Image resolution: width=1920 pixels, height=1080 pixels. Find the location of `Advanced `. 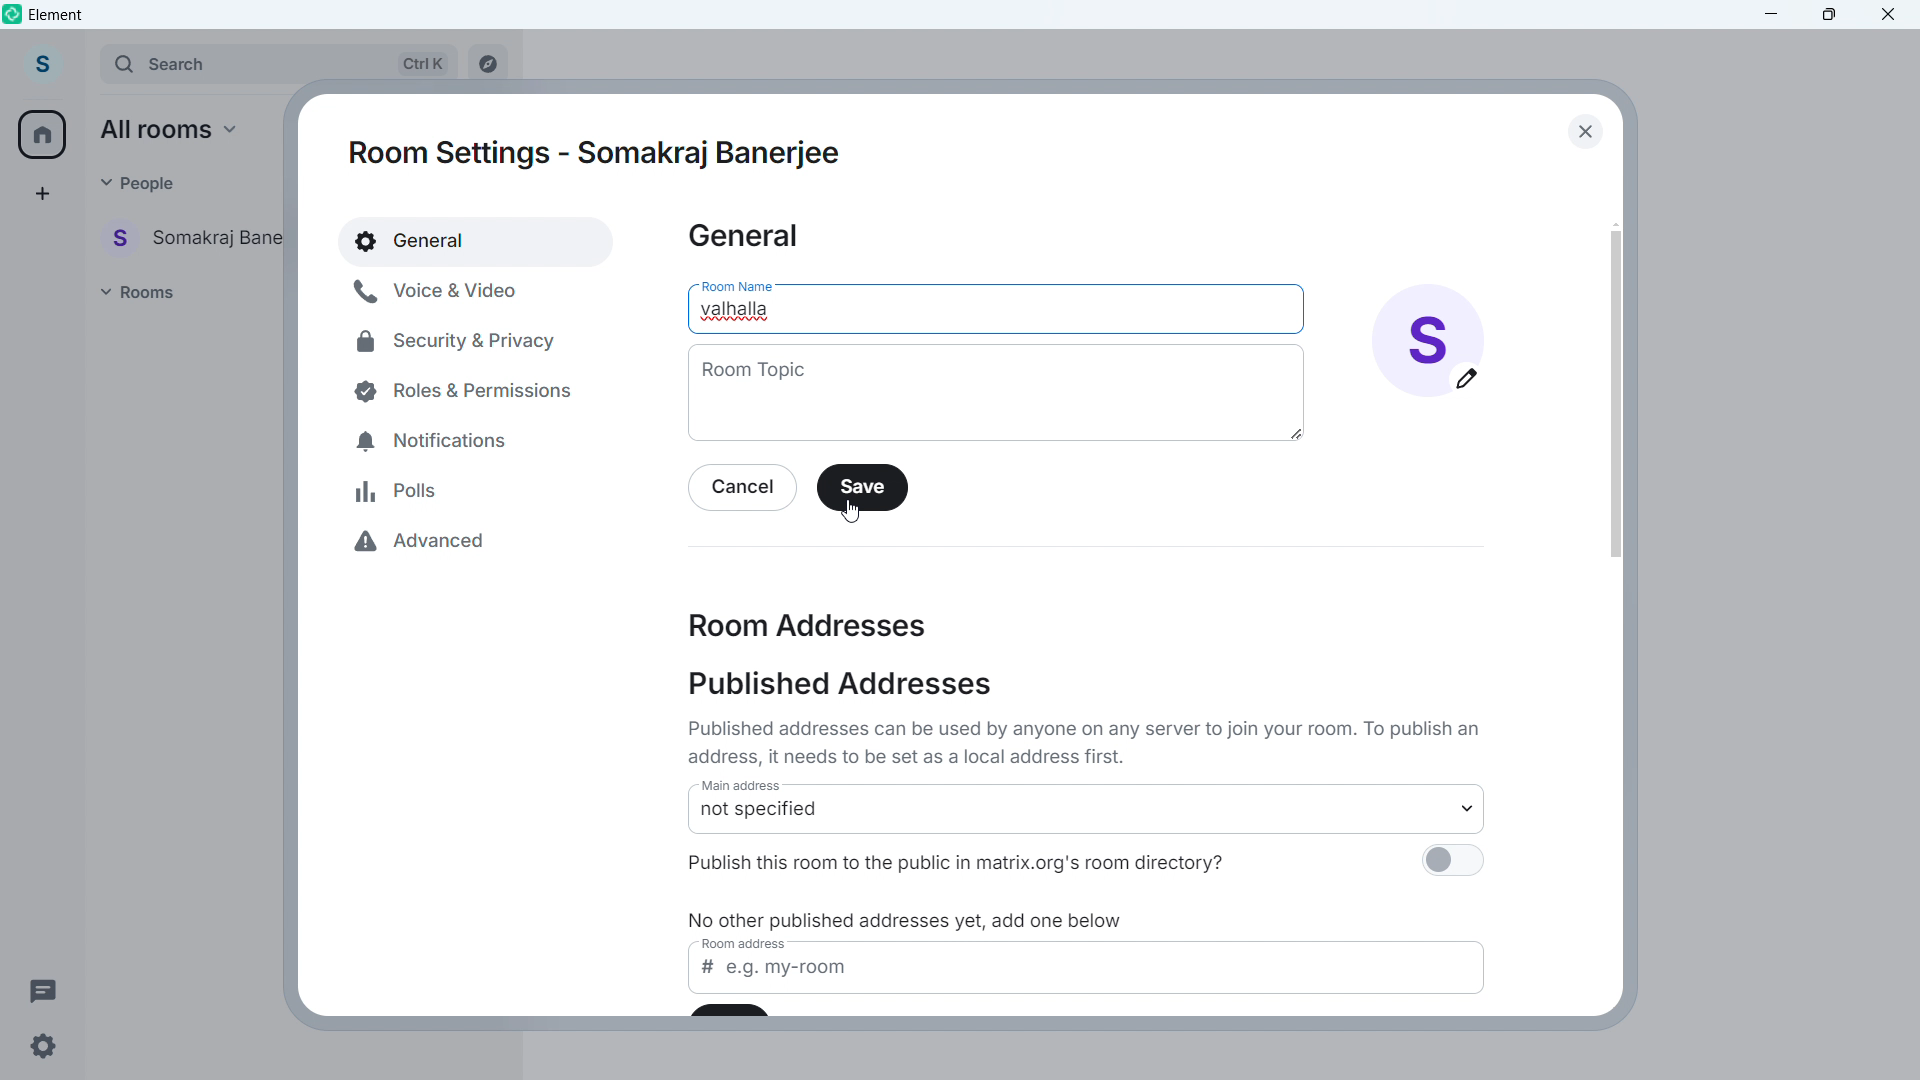

Advanced  is located at coordinates (435, 543).